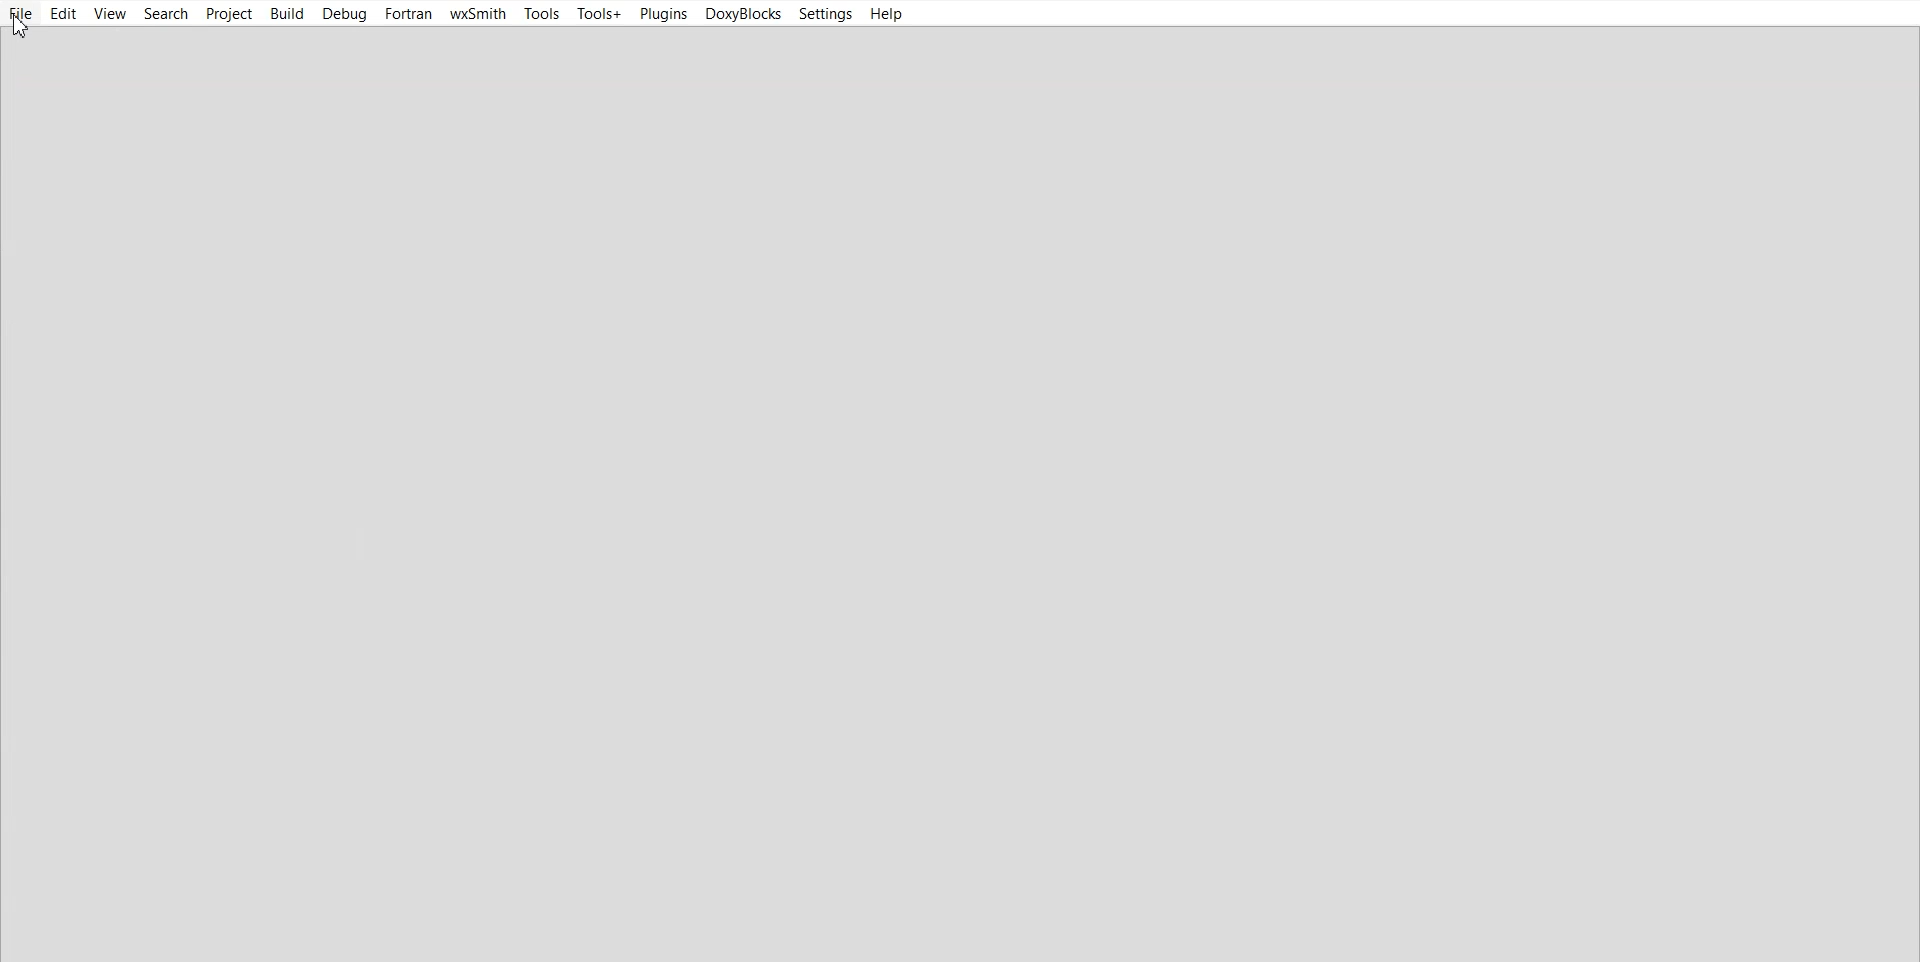  I want to click on Settings, so click(825, 14).